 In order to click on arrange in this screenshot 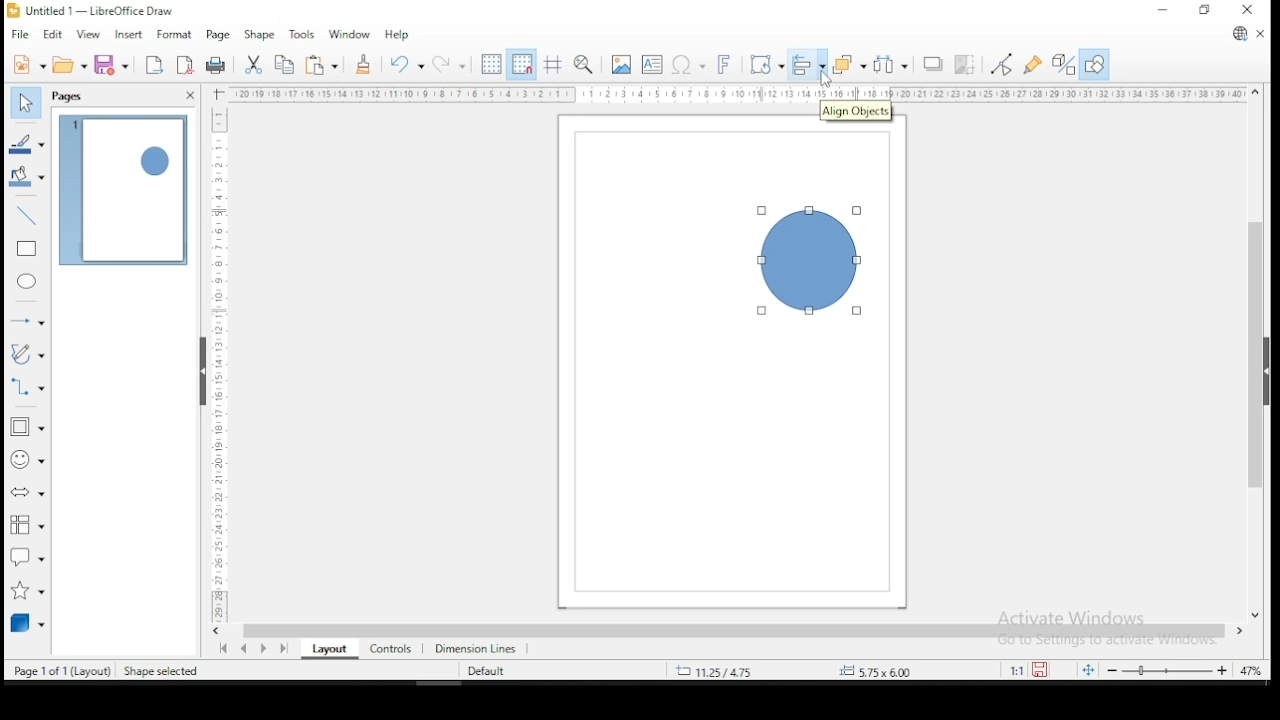, I will do `click(849, 64)`.